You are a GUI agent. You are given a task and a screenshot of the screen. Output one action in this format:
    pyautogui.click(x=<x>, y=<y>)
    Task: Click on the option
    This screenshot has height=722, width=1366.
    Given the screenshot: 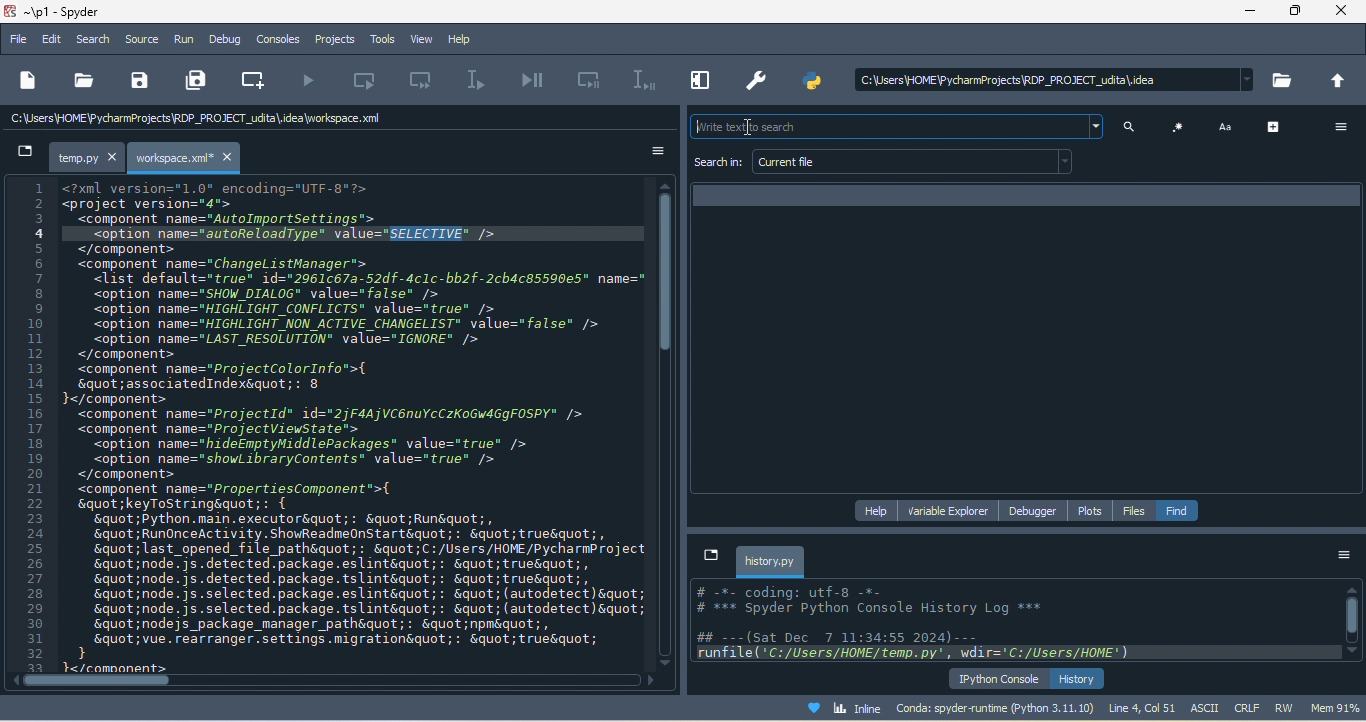 What is the action you would take?
    pyautogui.click(x=1343, y=557)
    